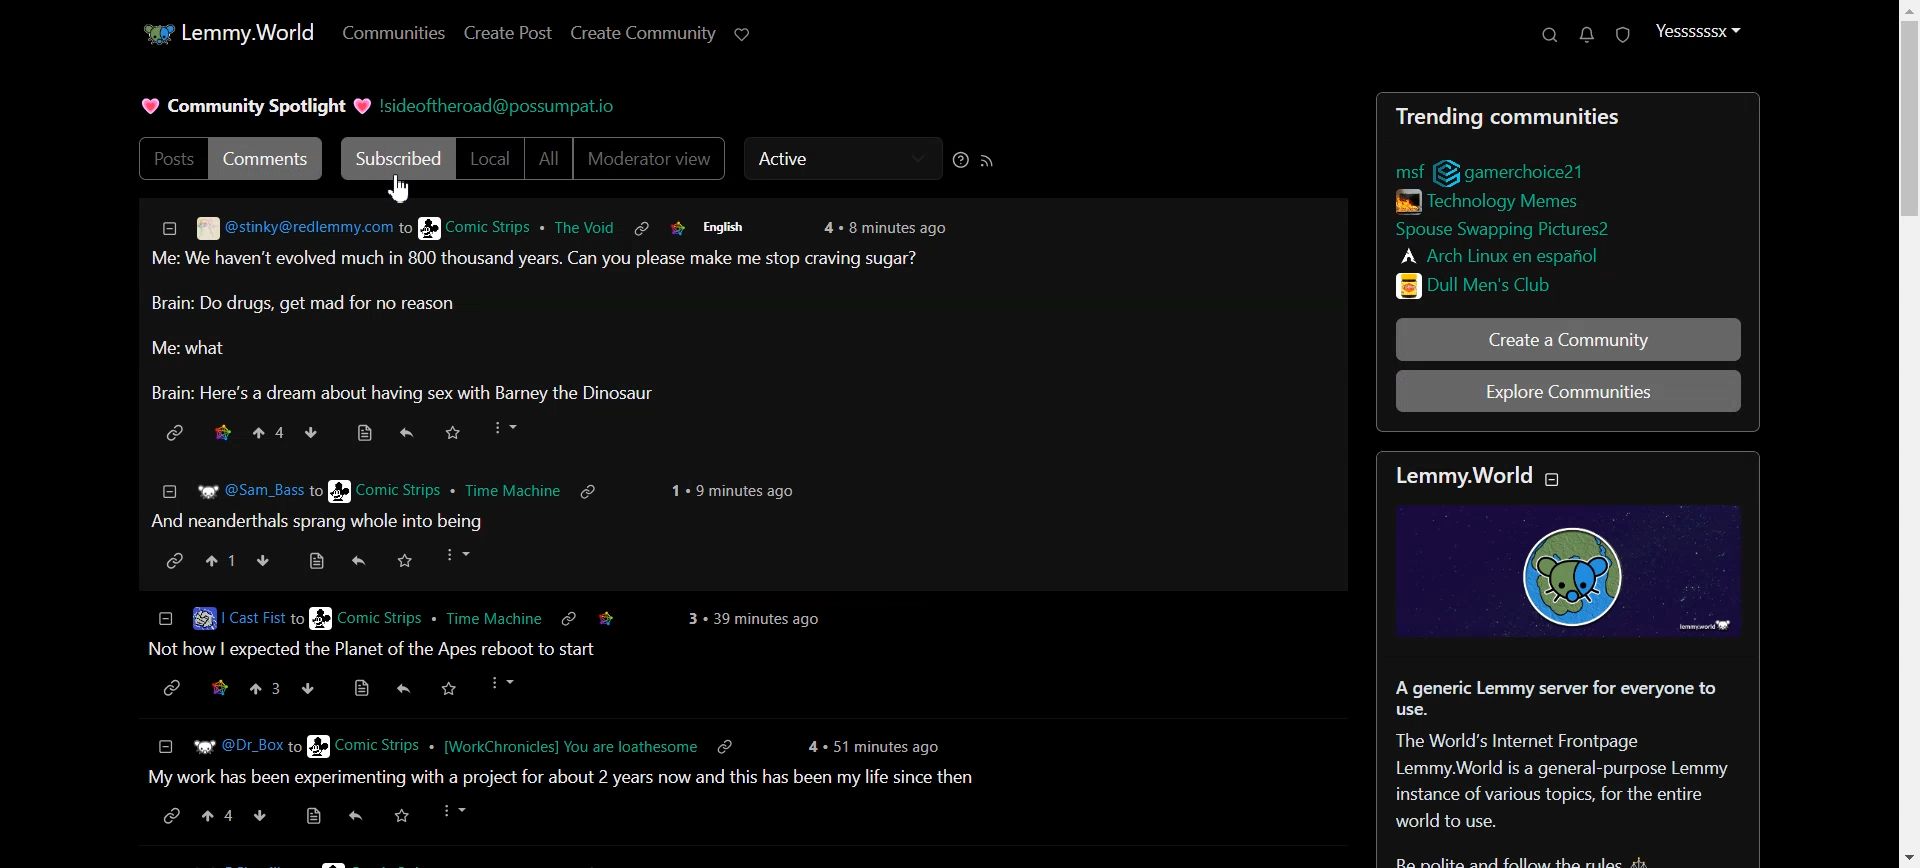 The height and width of the screenshot is (868, 1920). I want to click on Create Post, so click(508, 32).